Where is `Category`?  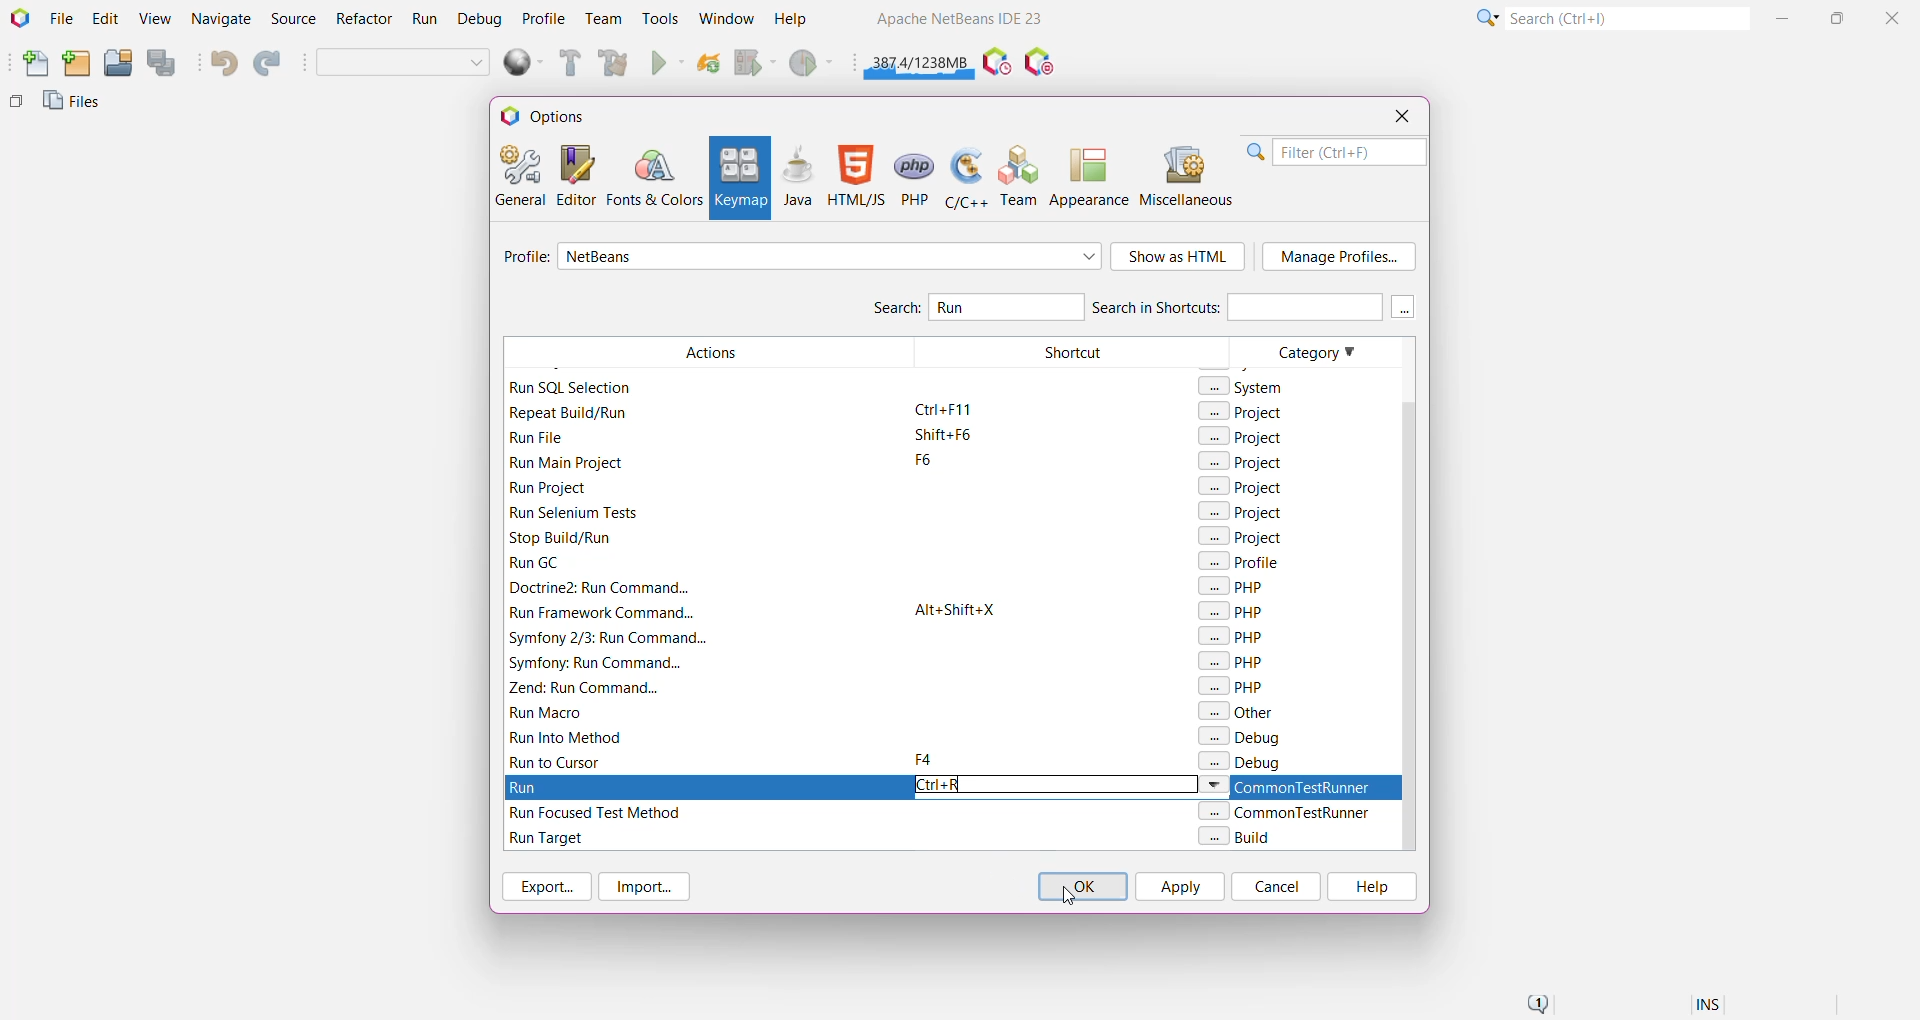
Category is located at coordinates (1310, 554).